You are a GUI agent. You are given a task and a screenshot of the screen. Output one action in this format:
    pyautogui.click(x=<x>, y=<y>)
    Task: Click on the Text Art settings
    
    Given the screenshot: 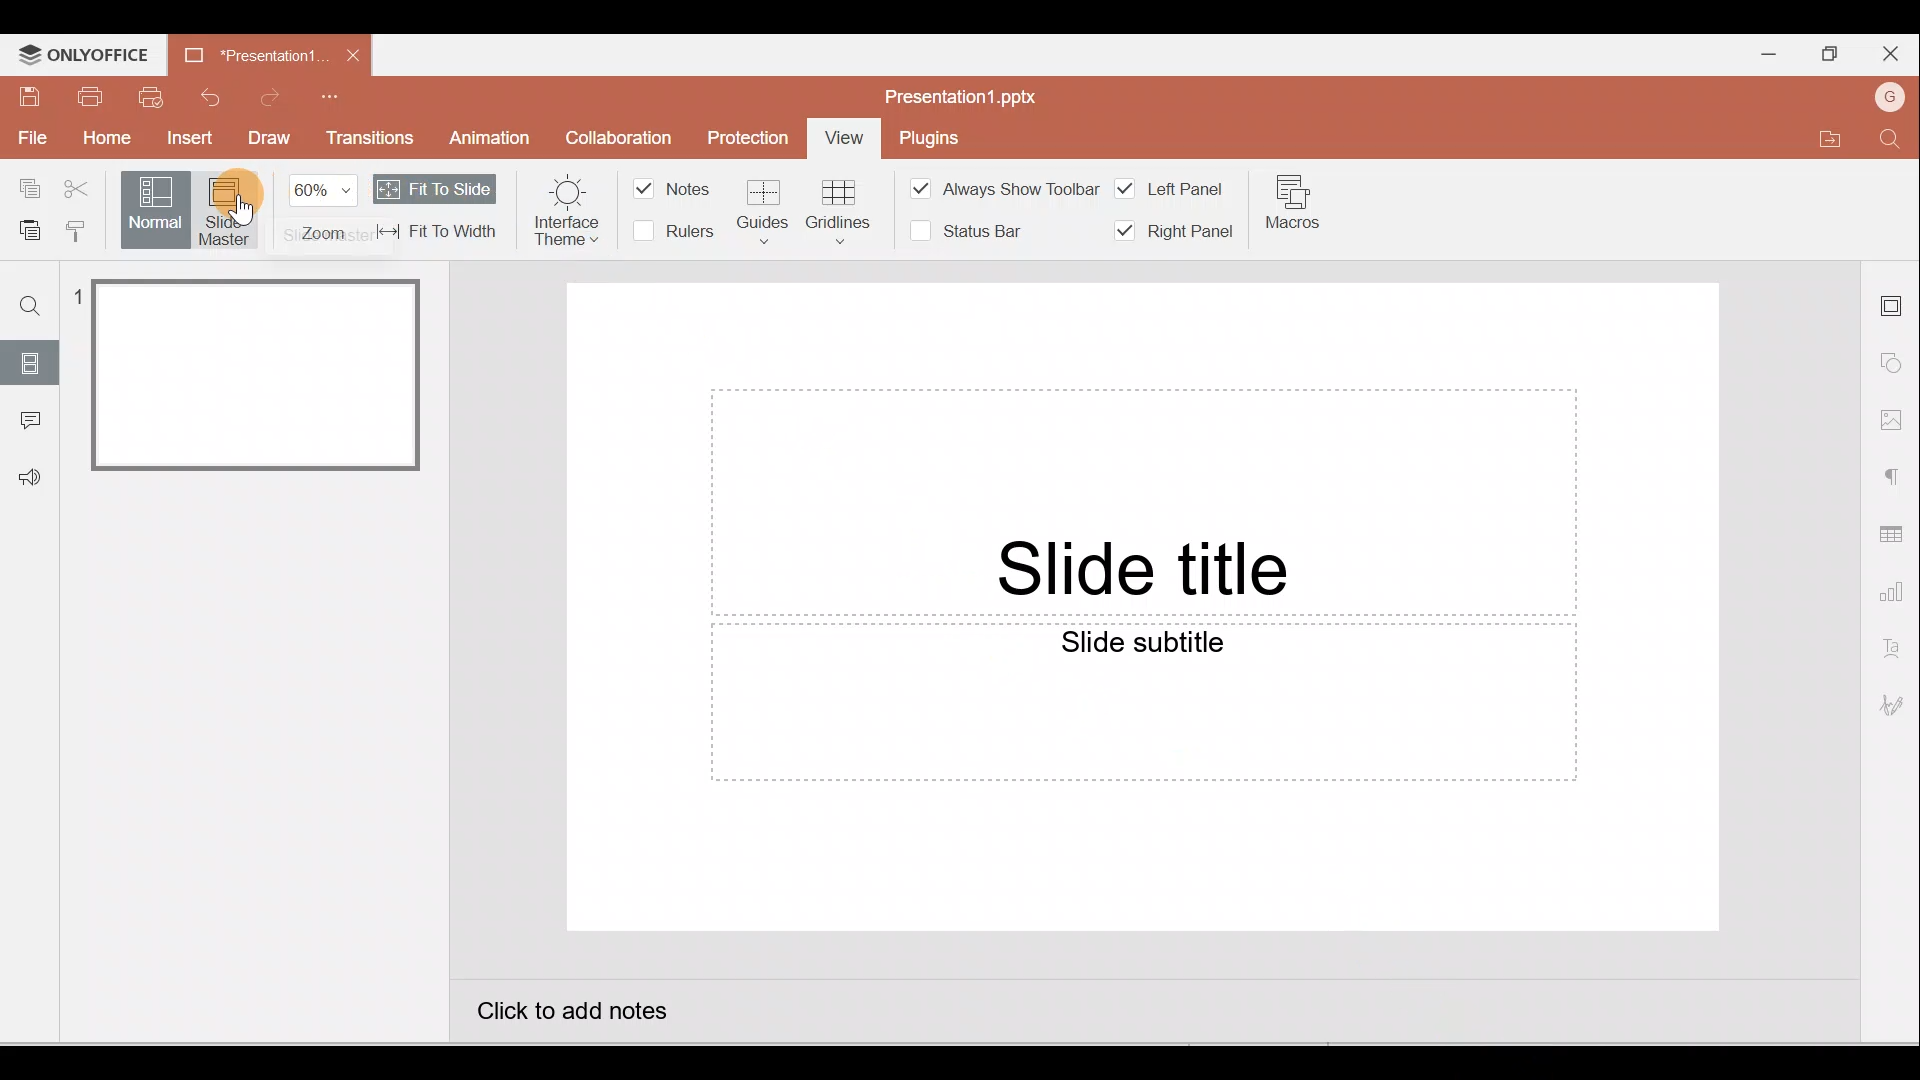 What is the action you would take?
    pyautogui.click(x=1895, y=650)
    